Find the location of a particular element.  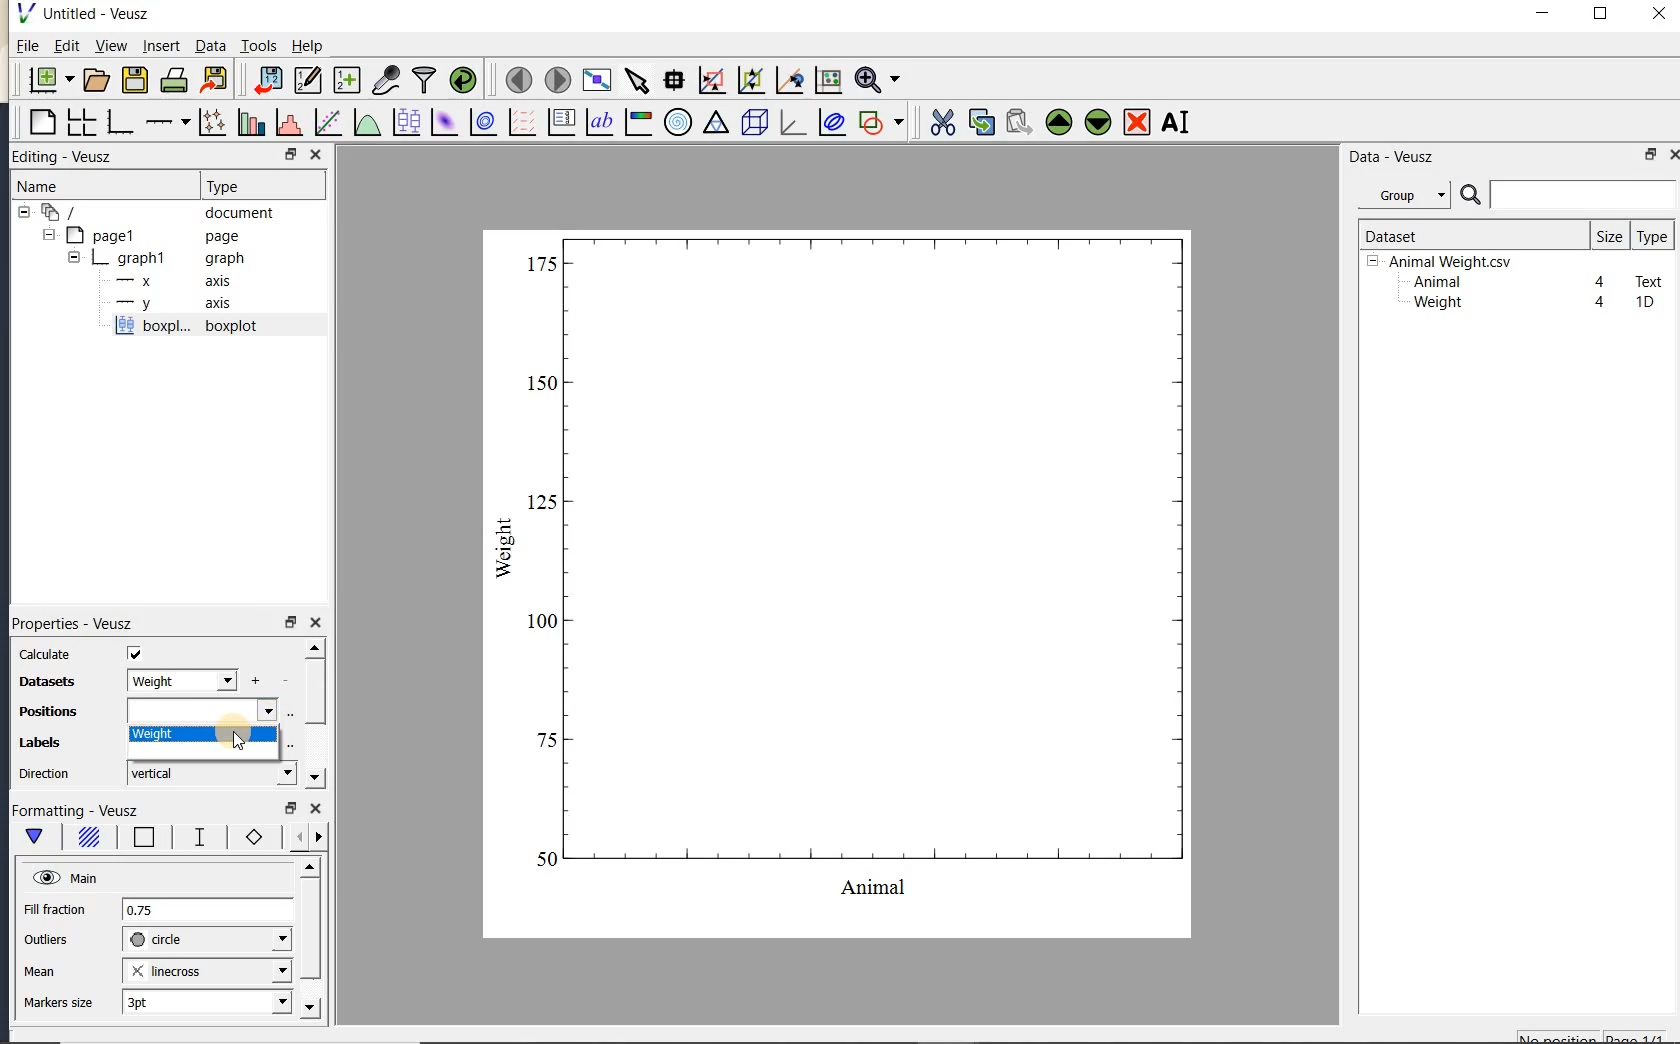

create new datasets is located at coordinates (347, 78).